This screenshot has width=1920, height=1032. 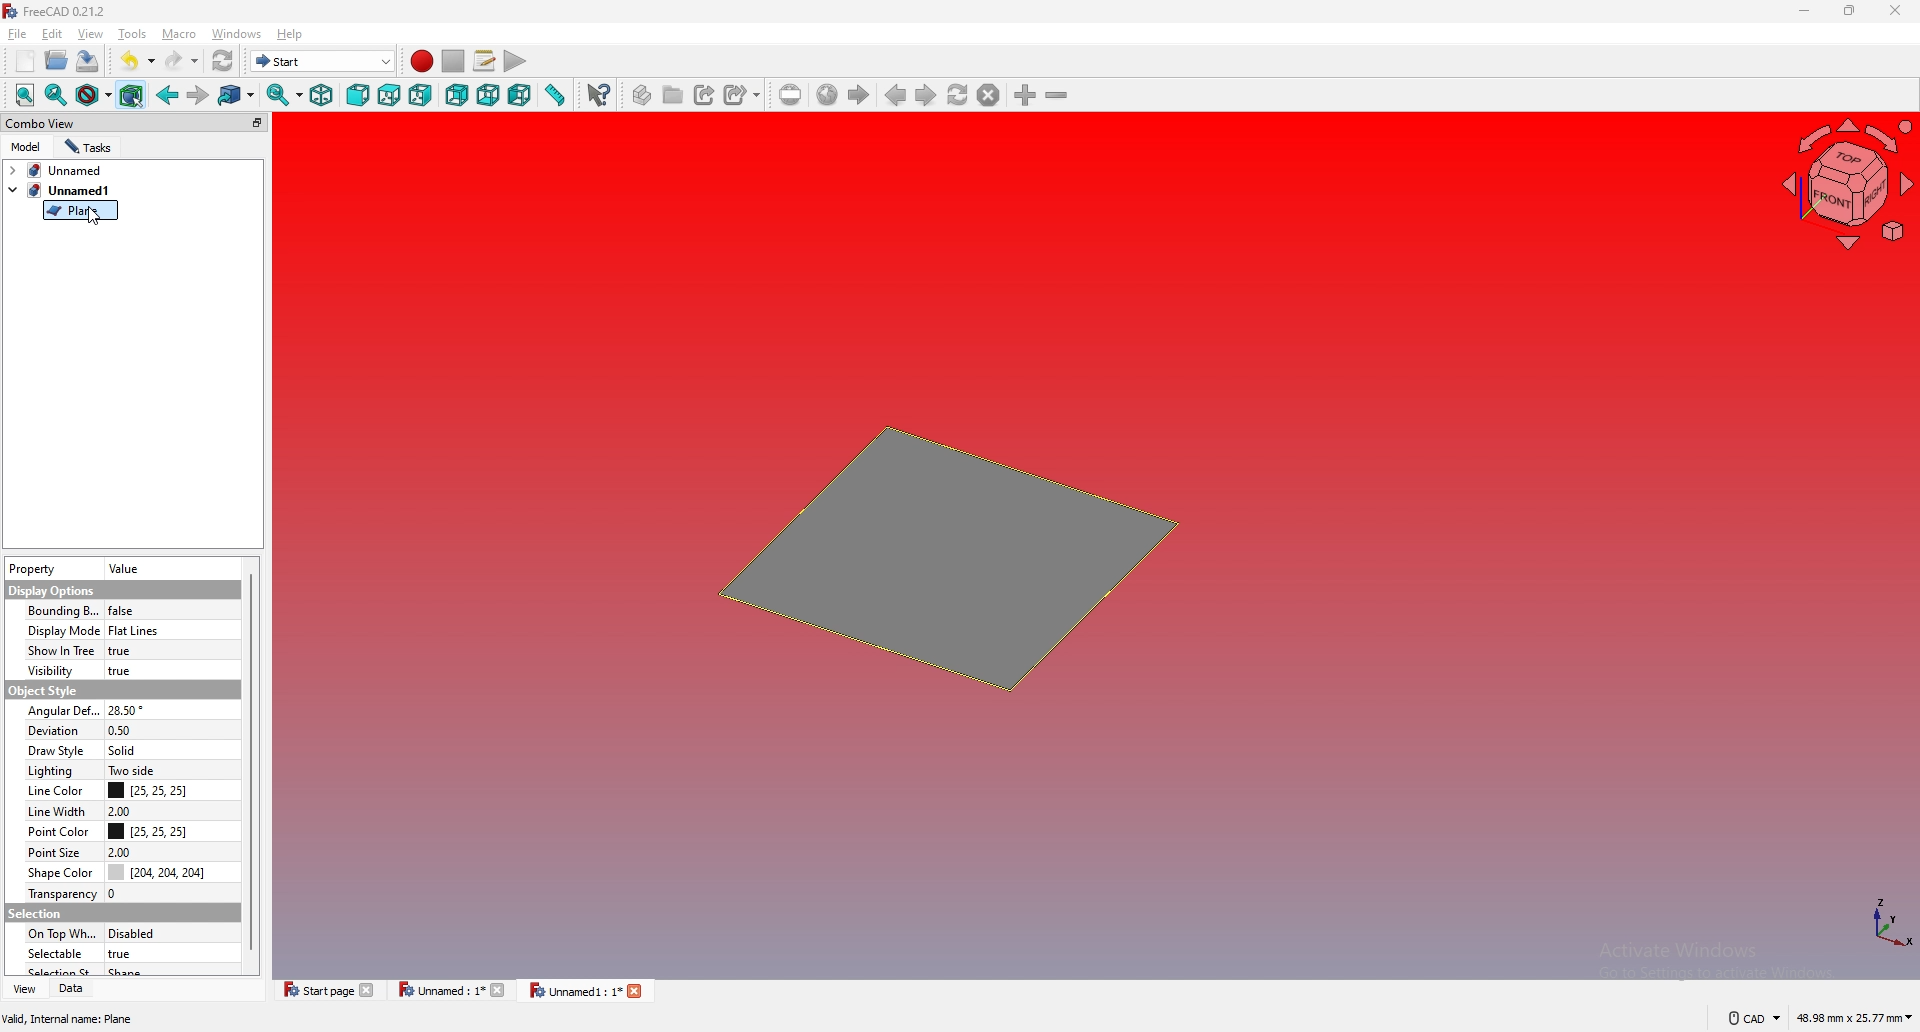 What do you see at coordinates (80, 211) in the screenshot?
I see `plane` at bounding box center [80, 211].